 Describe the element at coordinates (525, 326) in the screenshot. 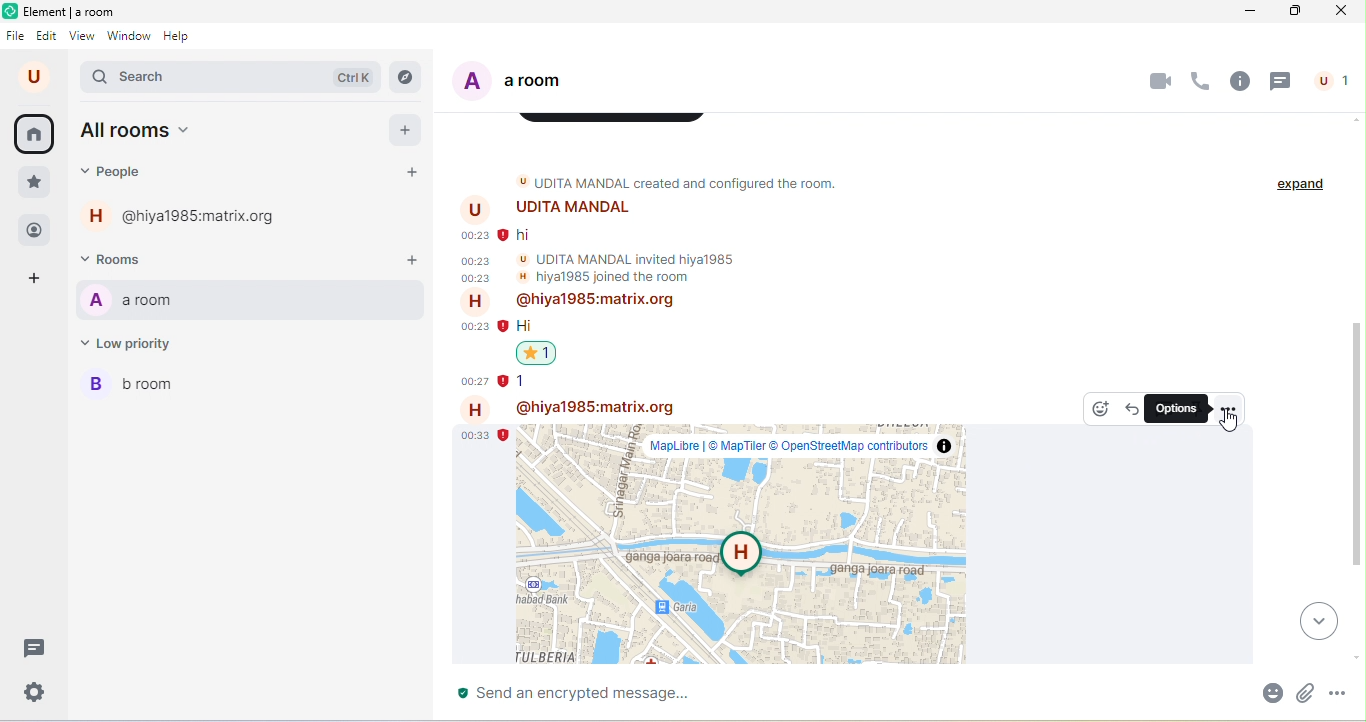

I see `text message: "Hi"` at that location.